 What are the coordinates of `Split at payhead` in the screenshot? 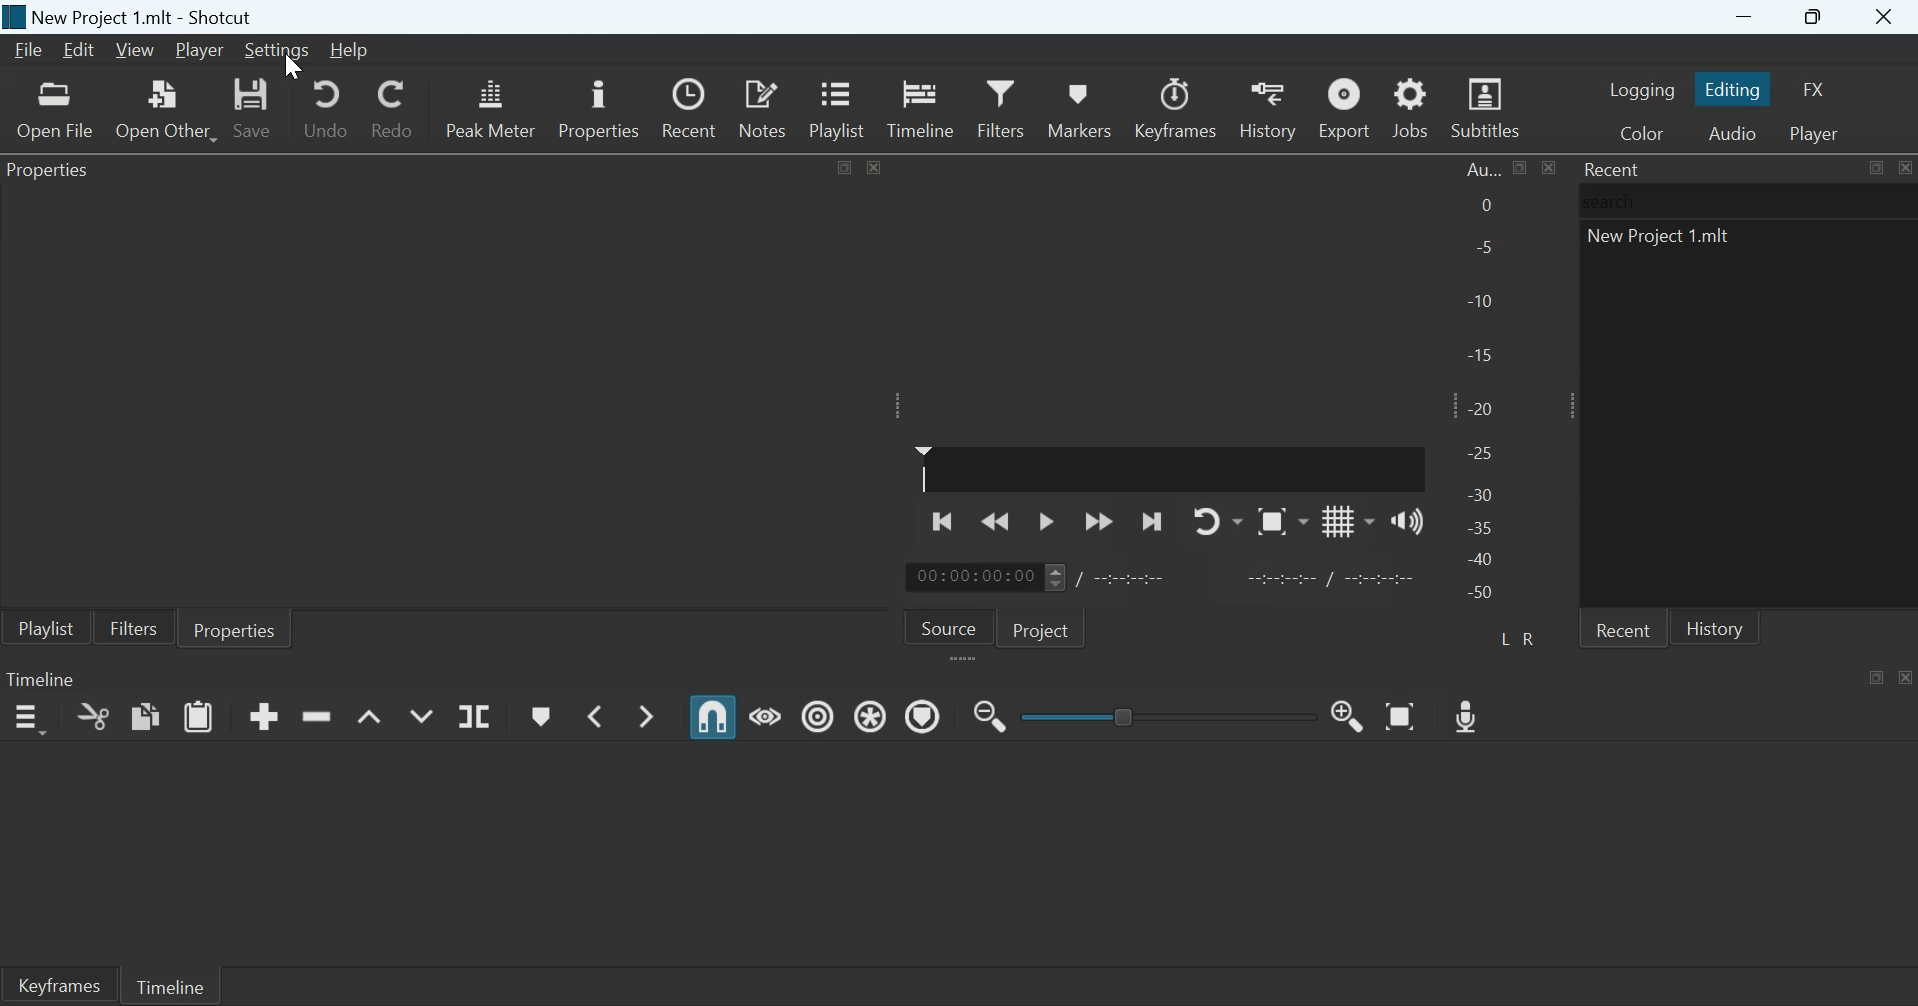 It's located at (476, 717).